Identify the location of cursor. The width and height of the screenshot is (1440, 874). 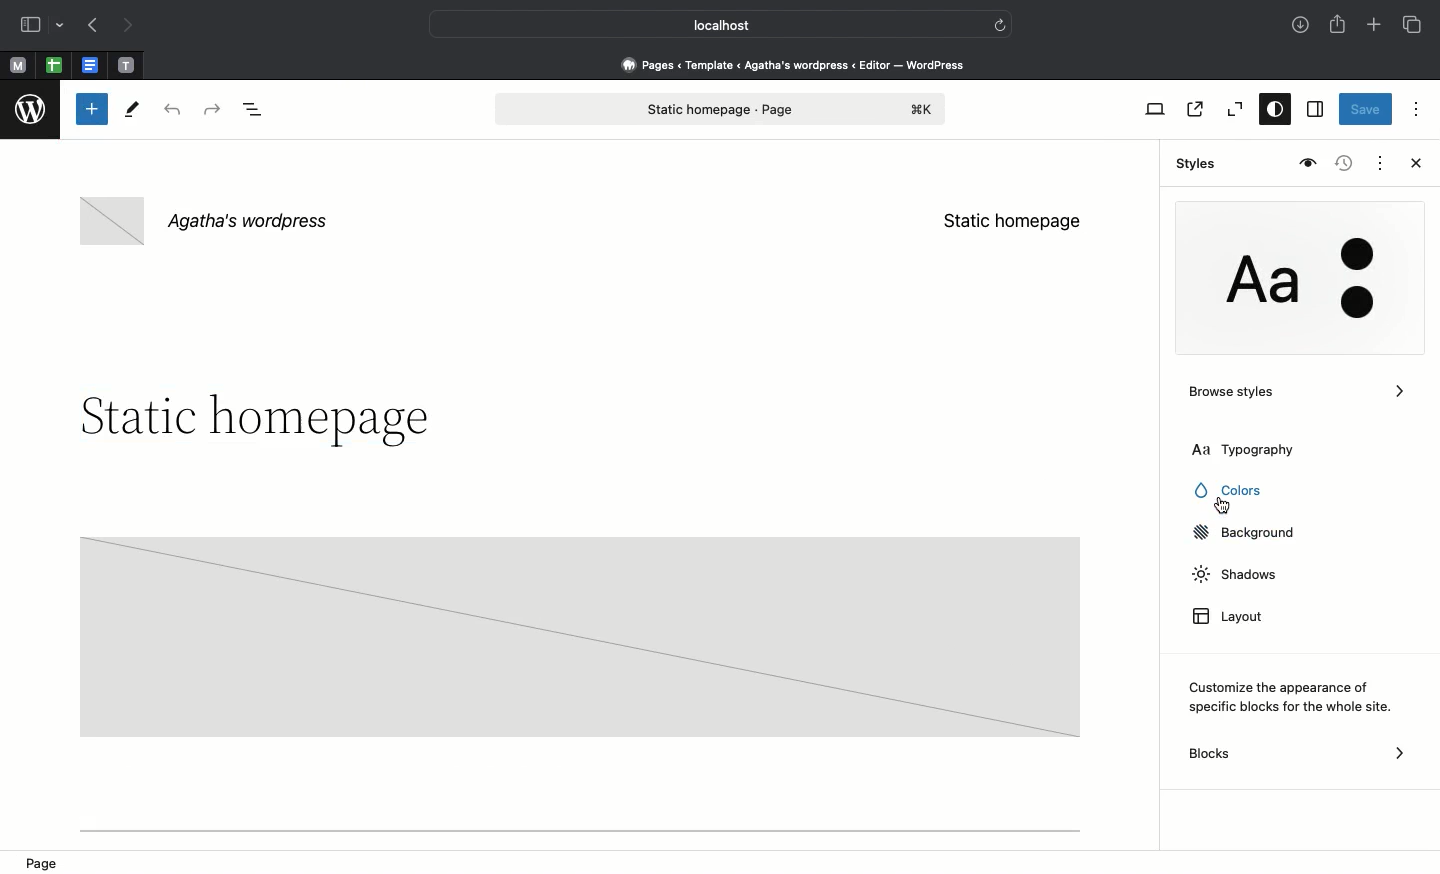
(1223, 506).